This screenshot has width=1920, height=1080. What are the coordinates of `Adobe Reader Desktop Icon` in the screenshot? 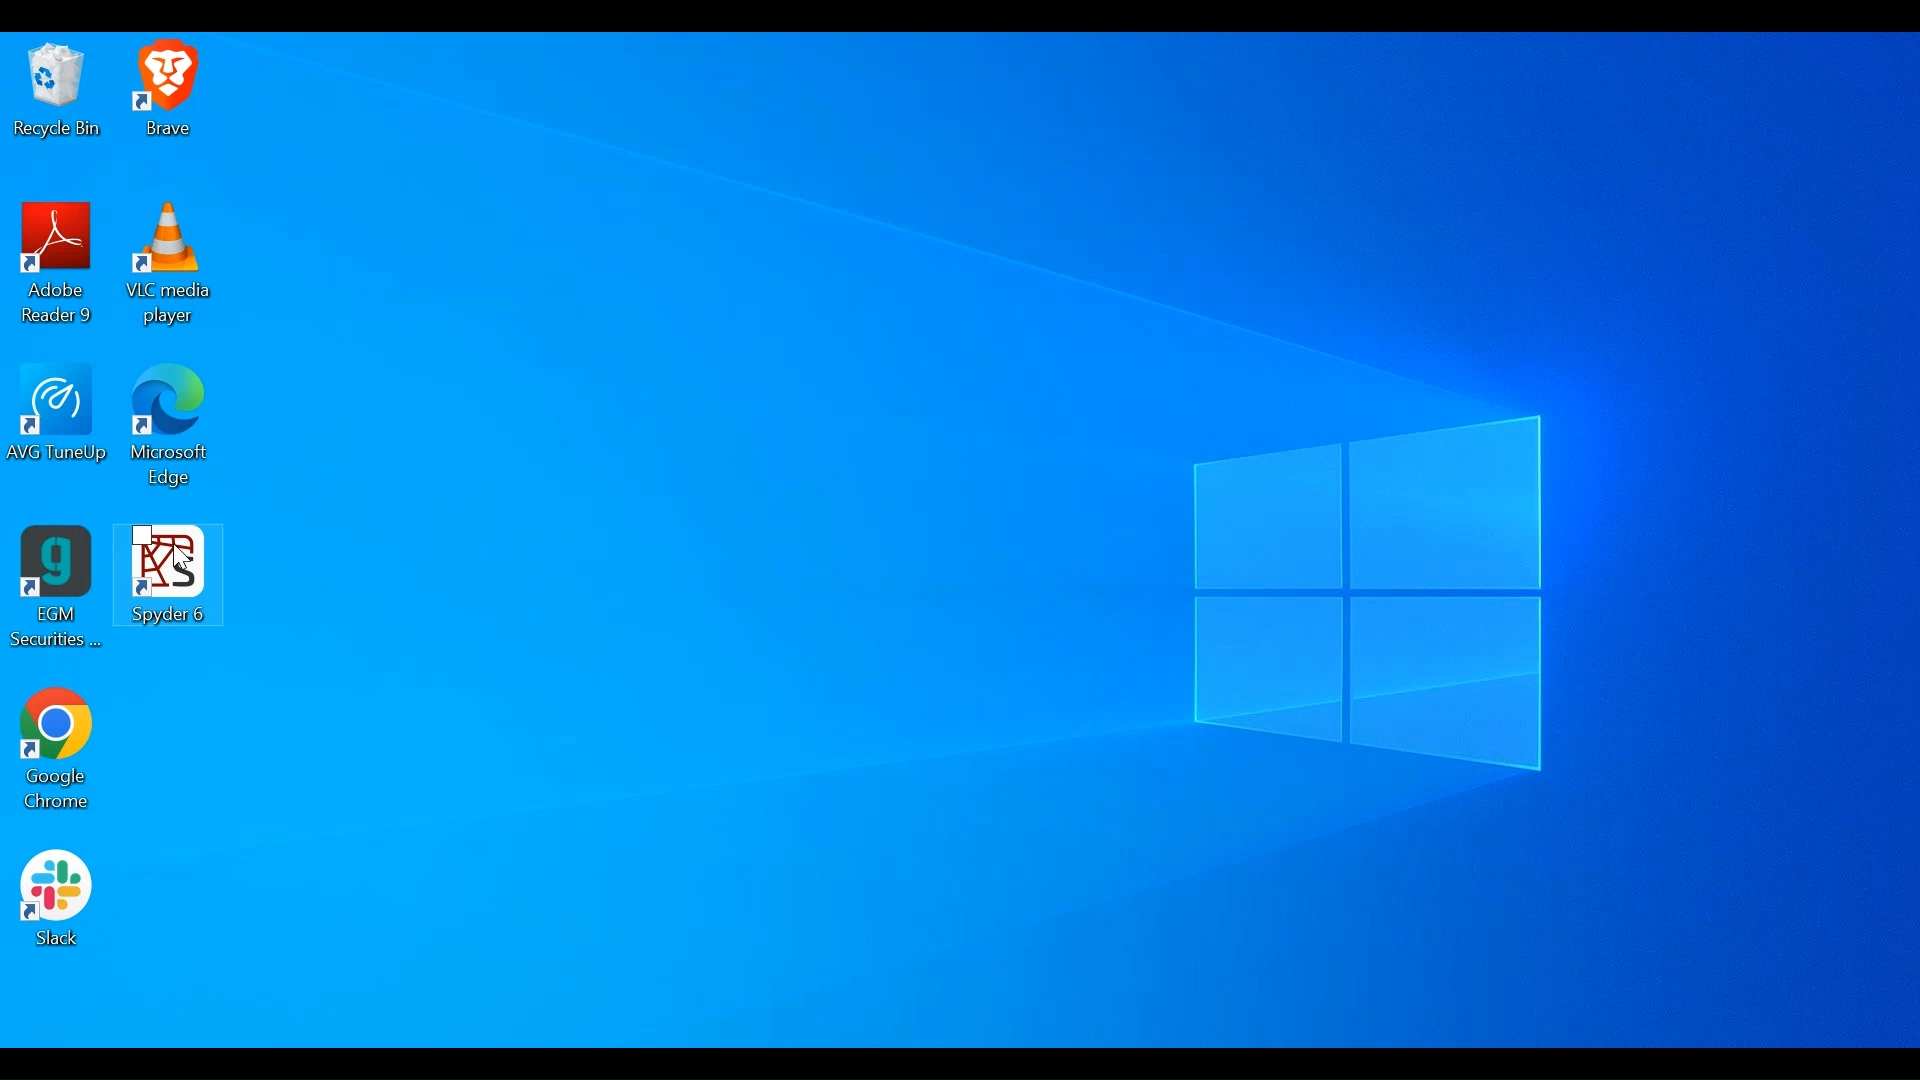 It's located at (53, 263).